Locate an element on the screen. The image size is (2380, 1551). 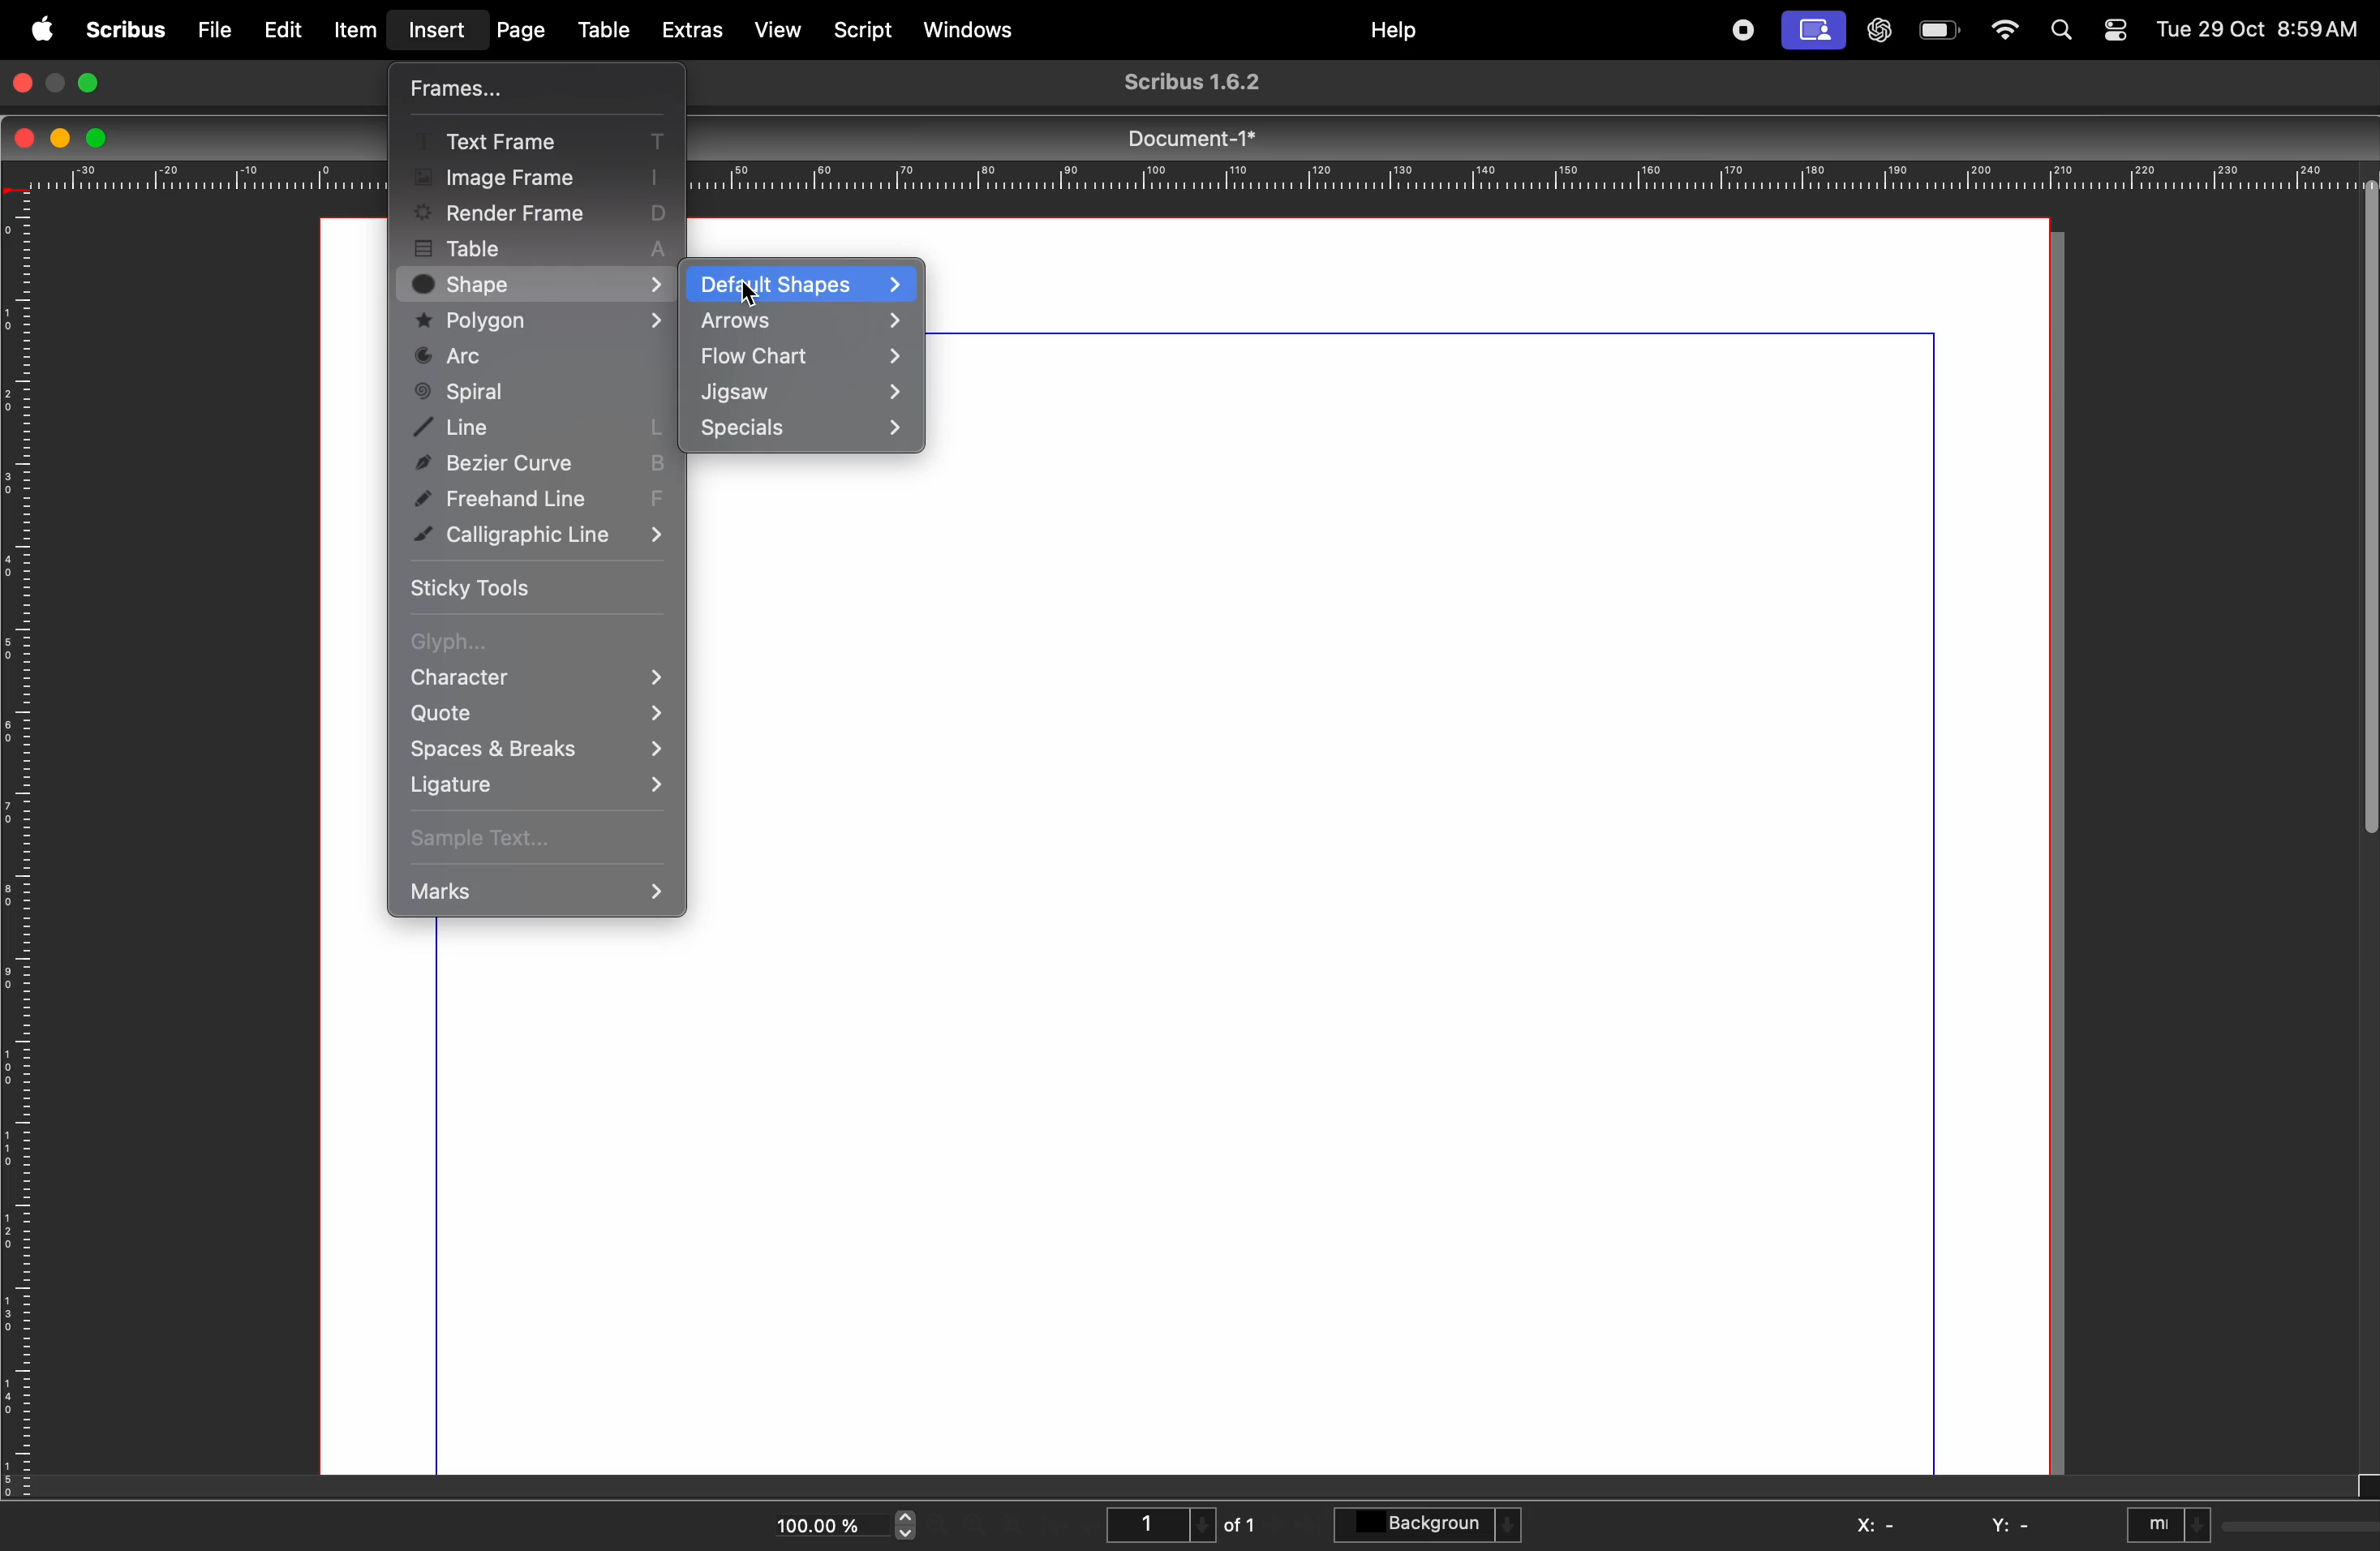
jigsaw is located at coordinates (802, 395).